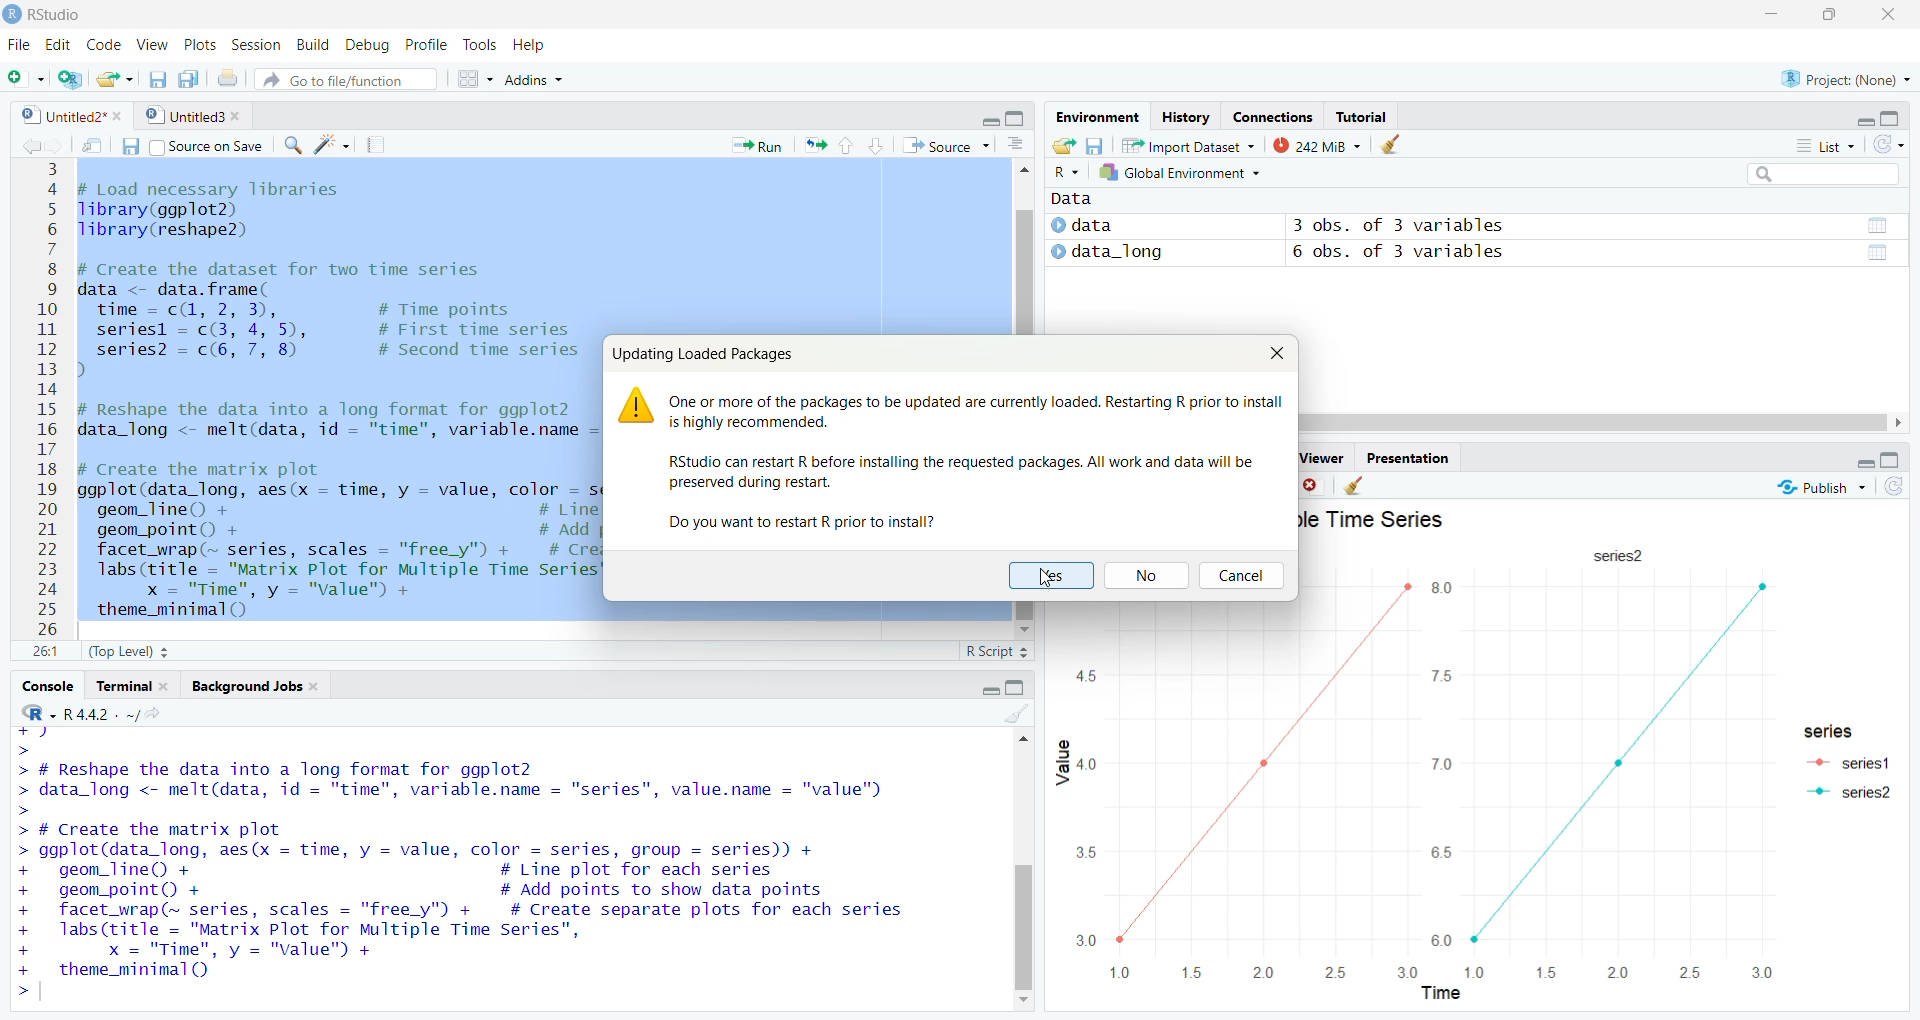  Describe the element at coordinates (26, 79) in the screenshot. I see `new file` at that location.